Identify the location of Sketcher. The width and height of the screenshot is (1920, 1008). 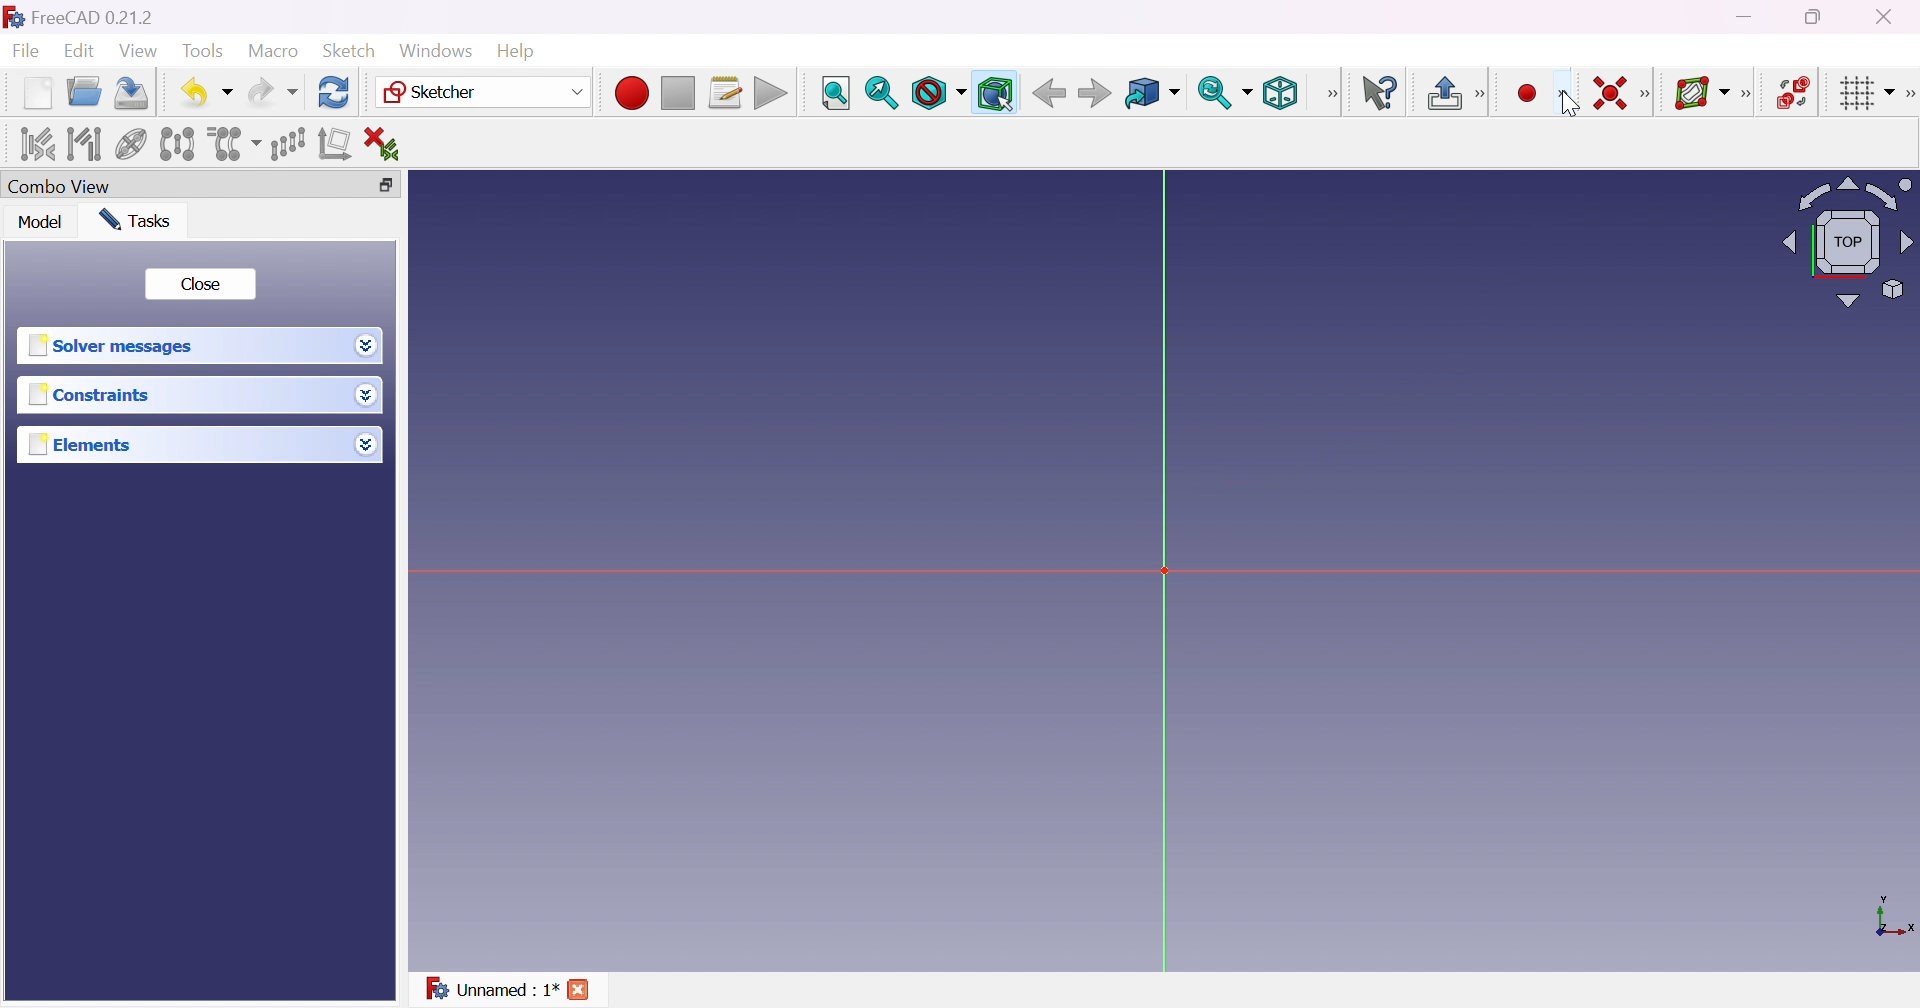
(485, 92).